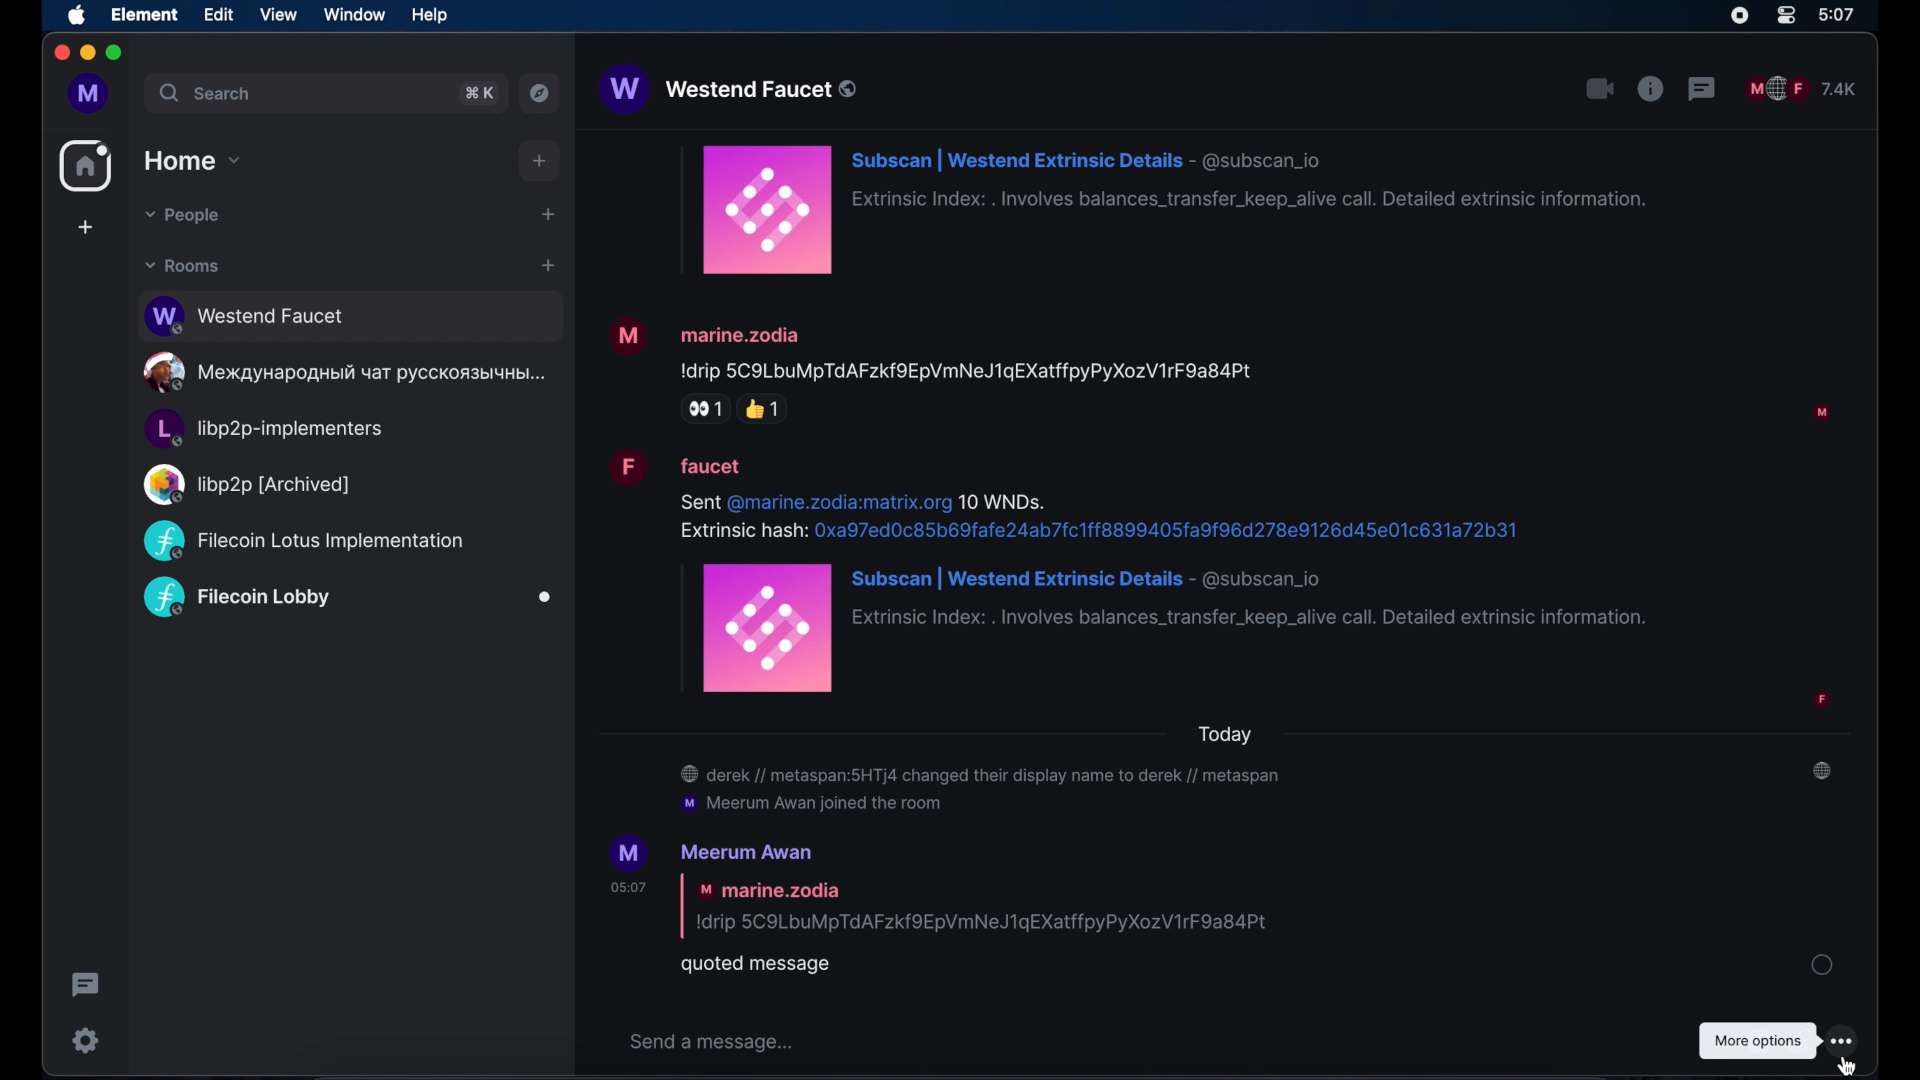  Describe the element at coordinates (479, 94) in the screenshot. I see `search shortcut` at that location.